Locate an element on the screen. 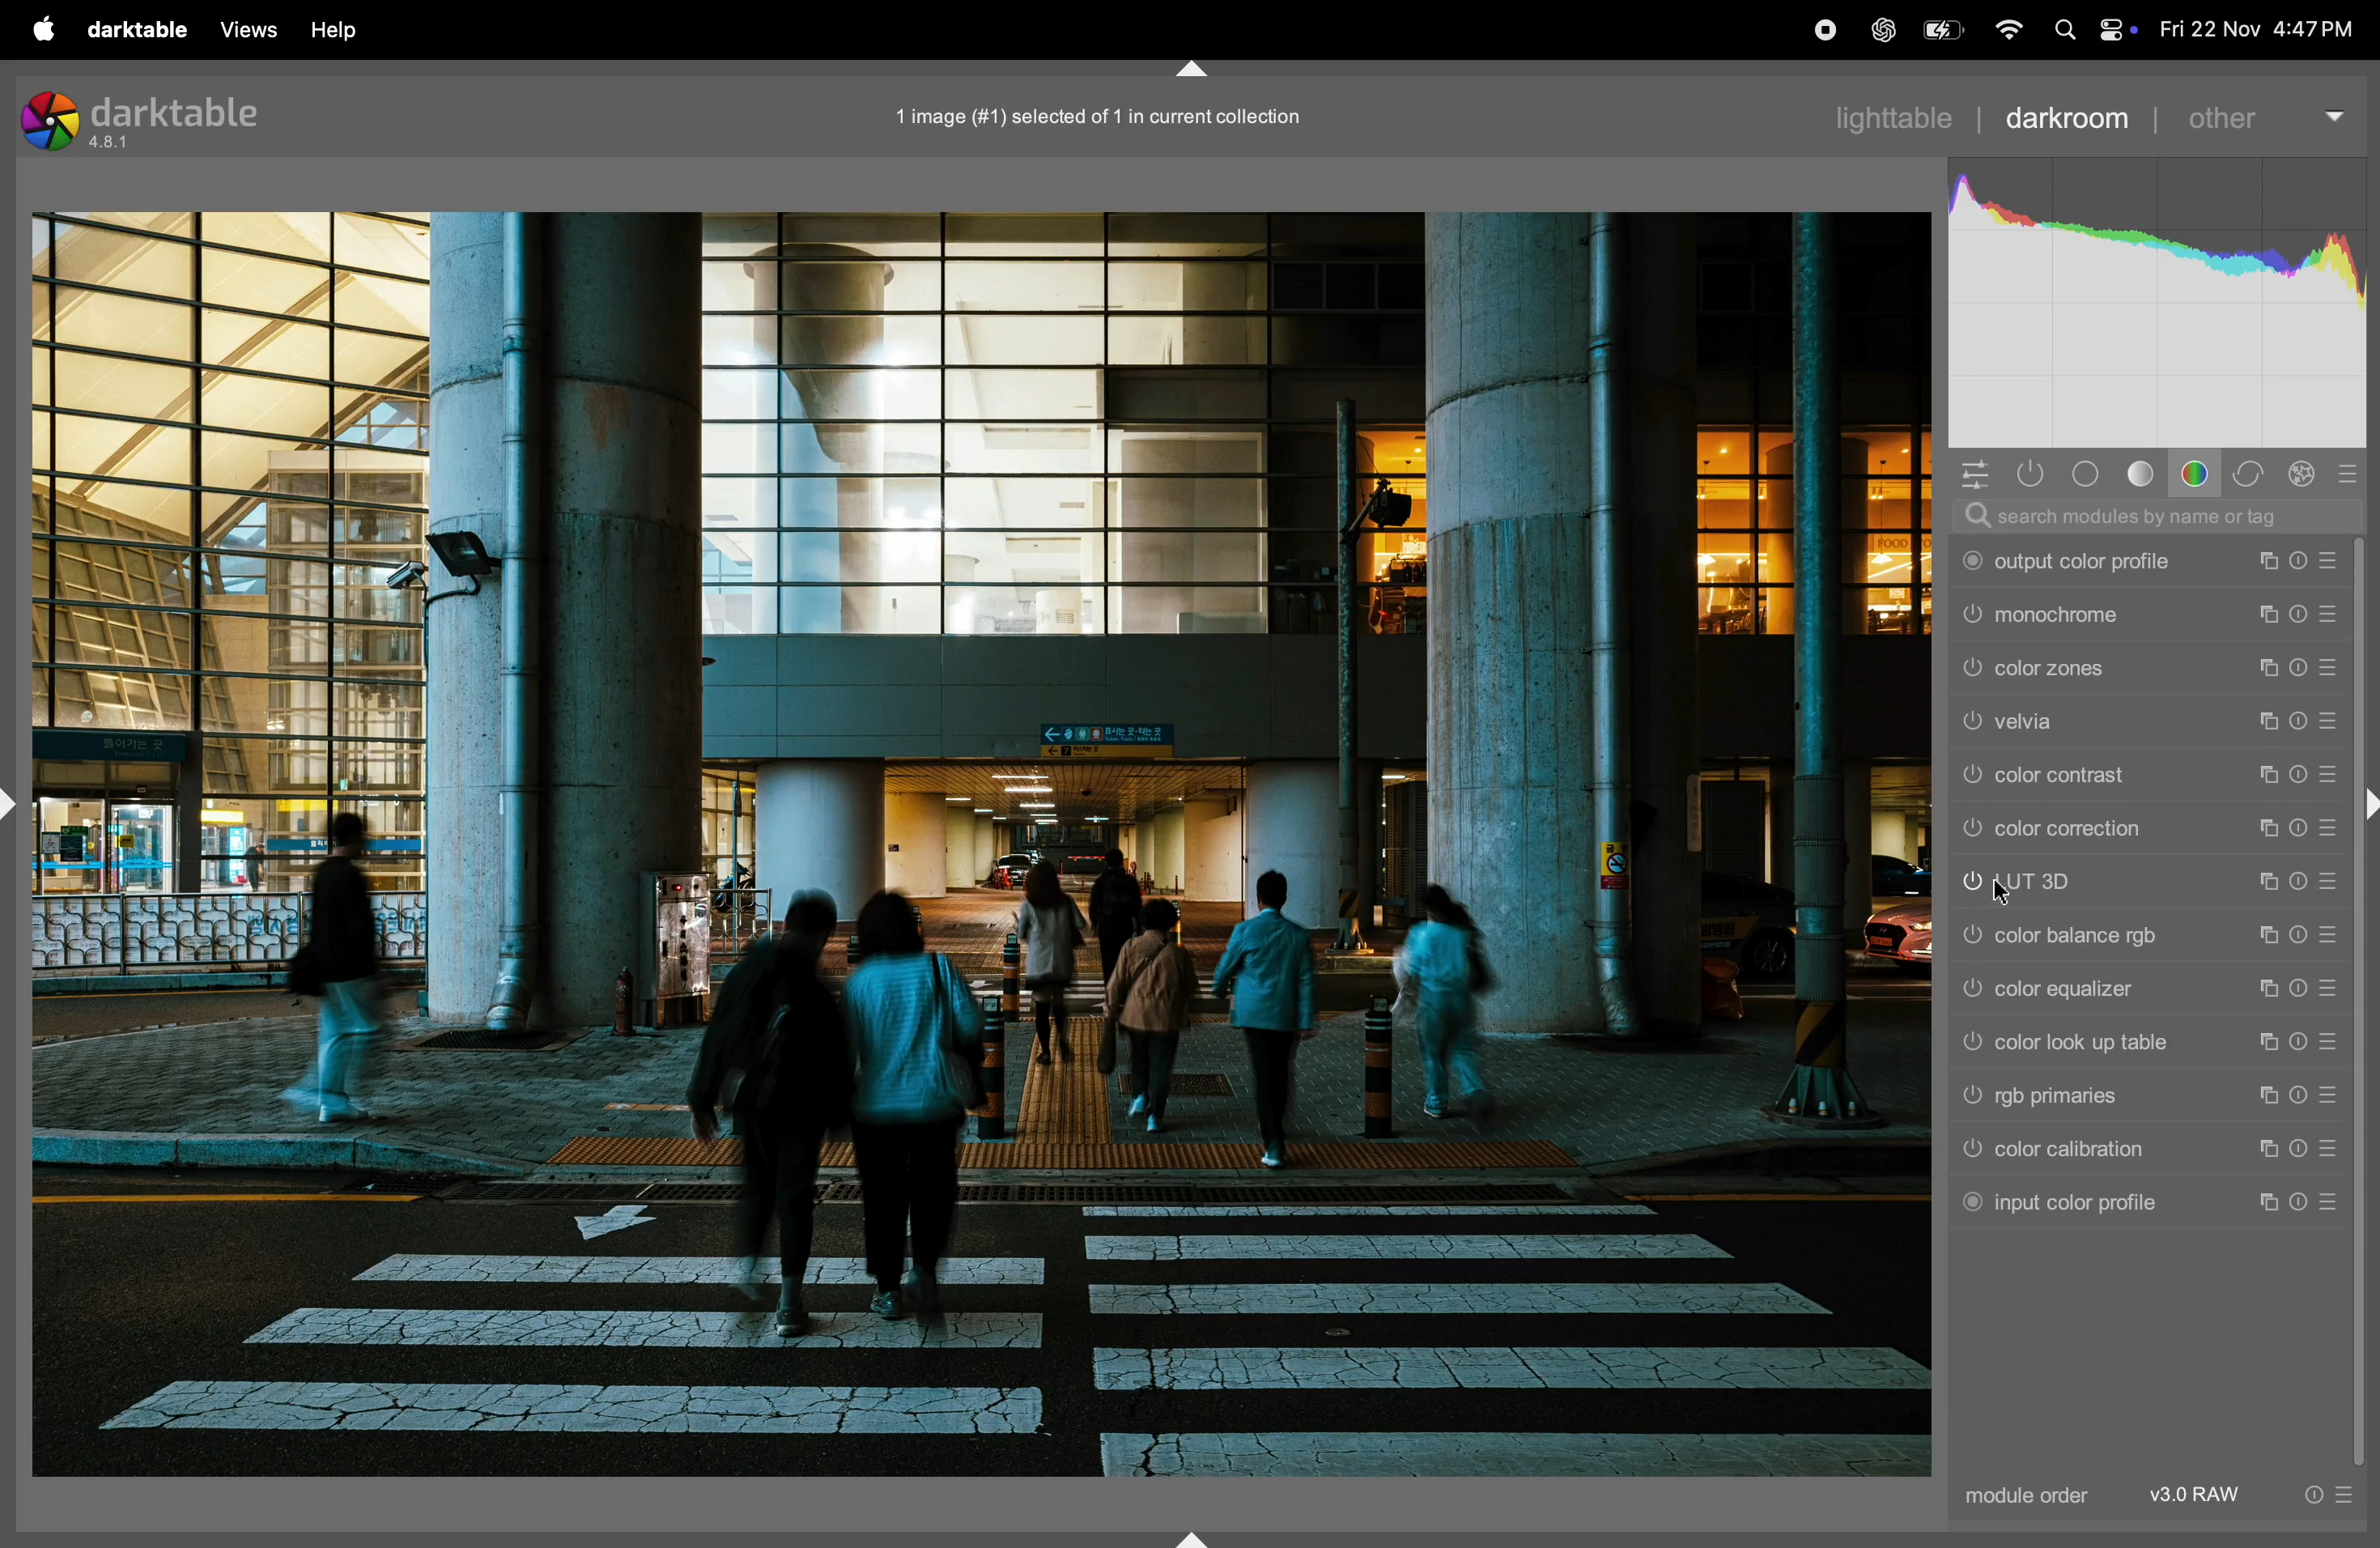 This screenshot has width=2380, height=1548. shift+ctrl+l is located at coordinates (16, 801).